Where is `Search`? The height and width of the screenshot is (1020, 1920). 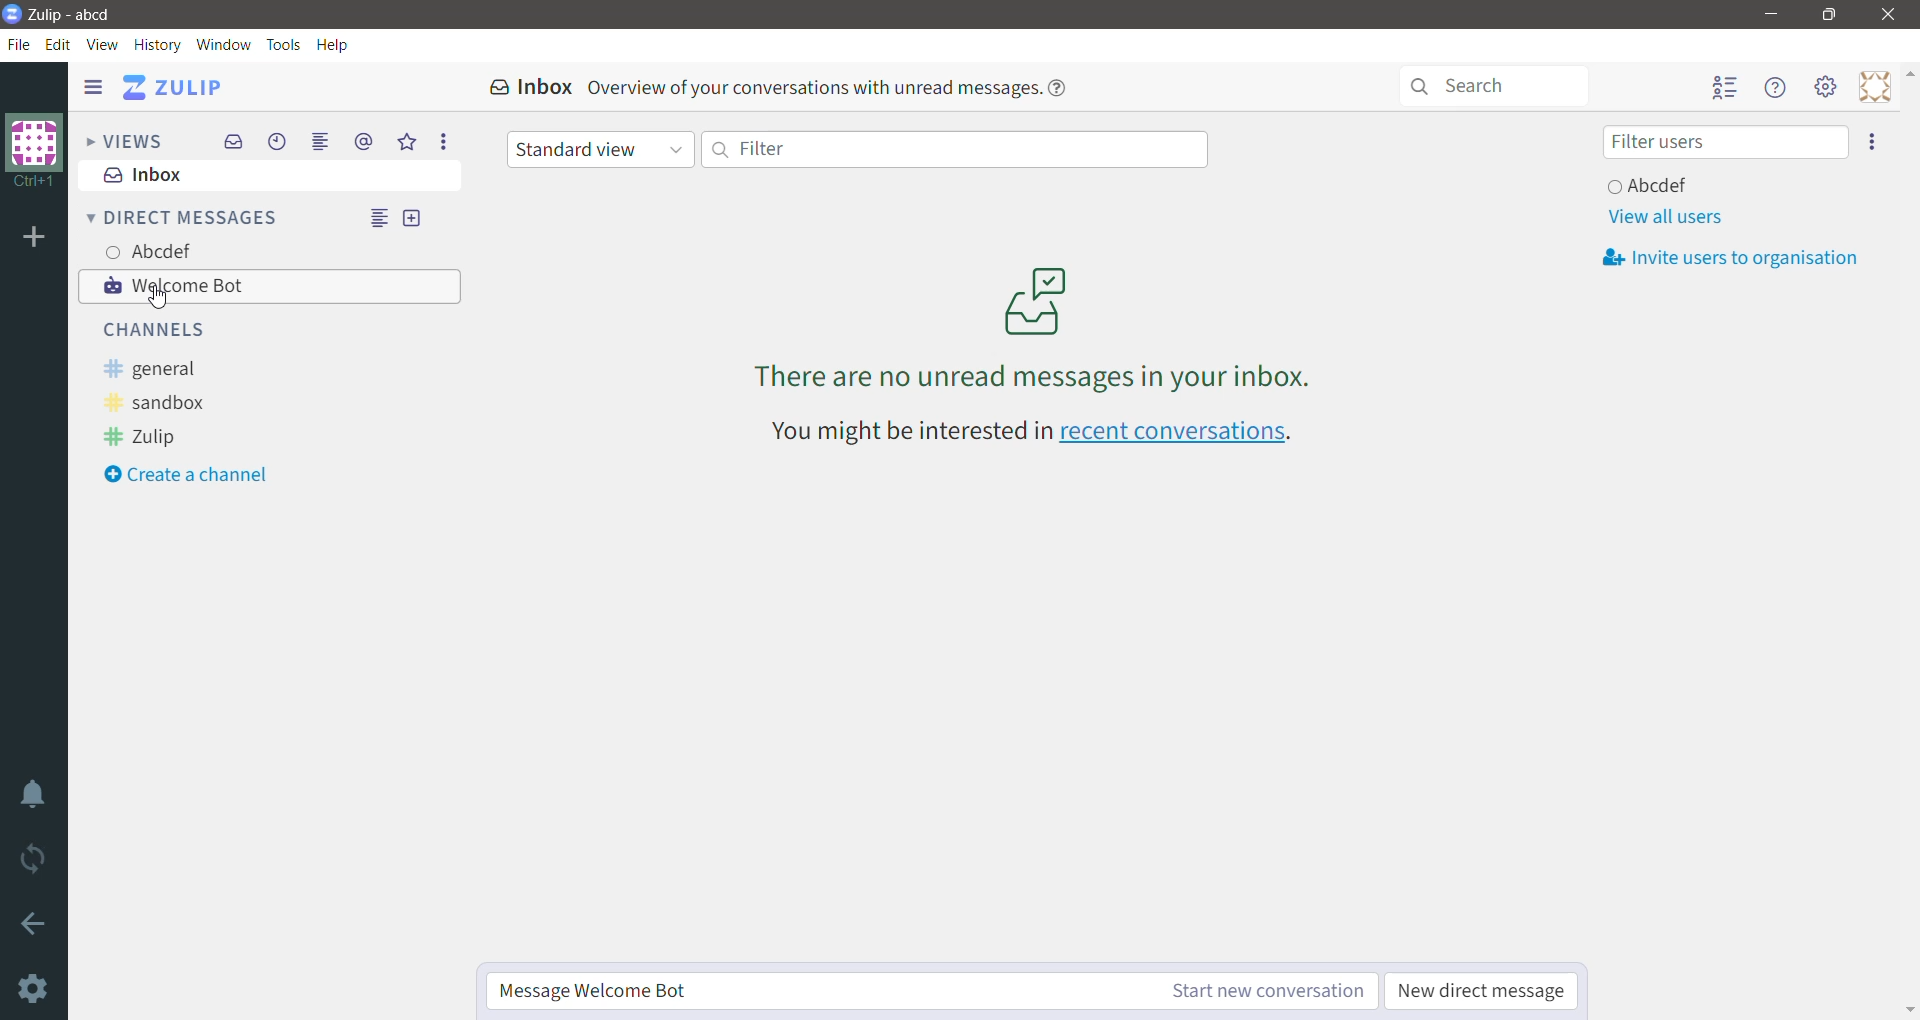 Search is located at coordinates (1493, 85).